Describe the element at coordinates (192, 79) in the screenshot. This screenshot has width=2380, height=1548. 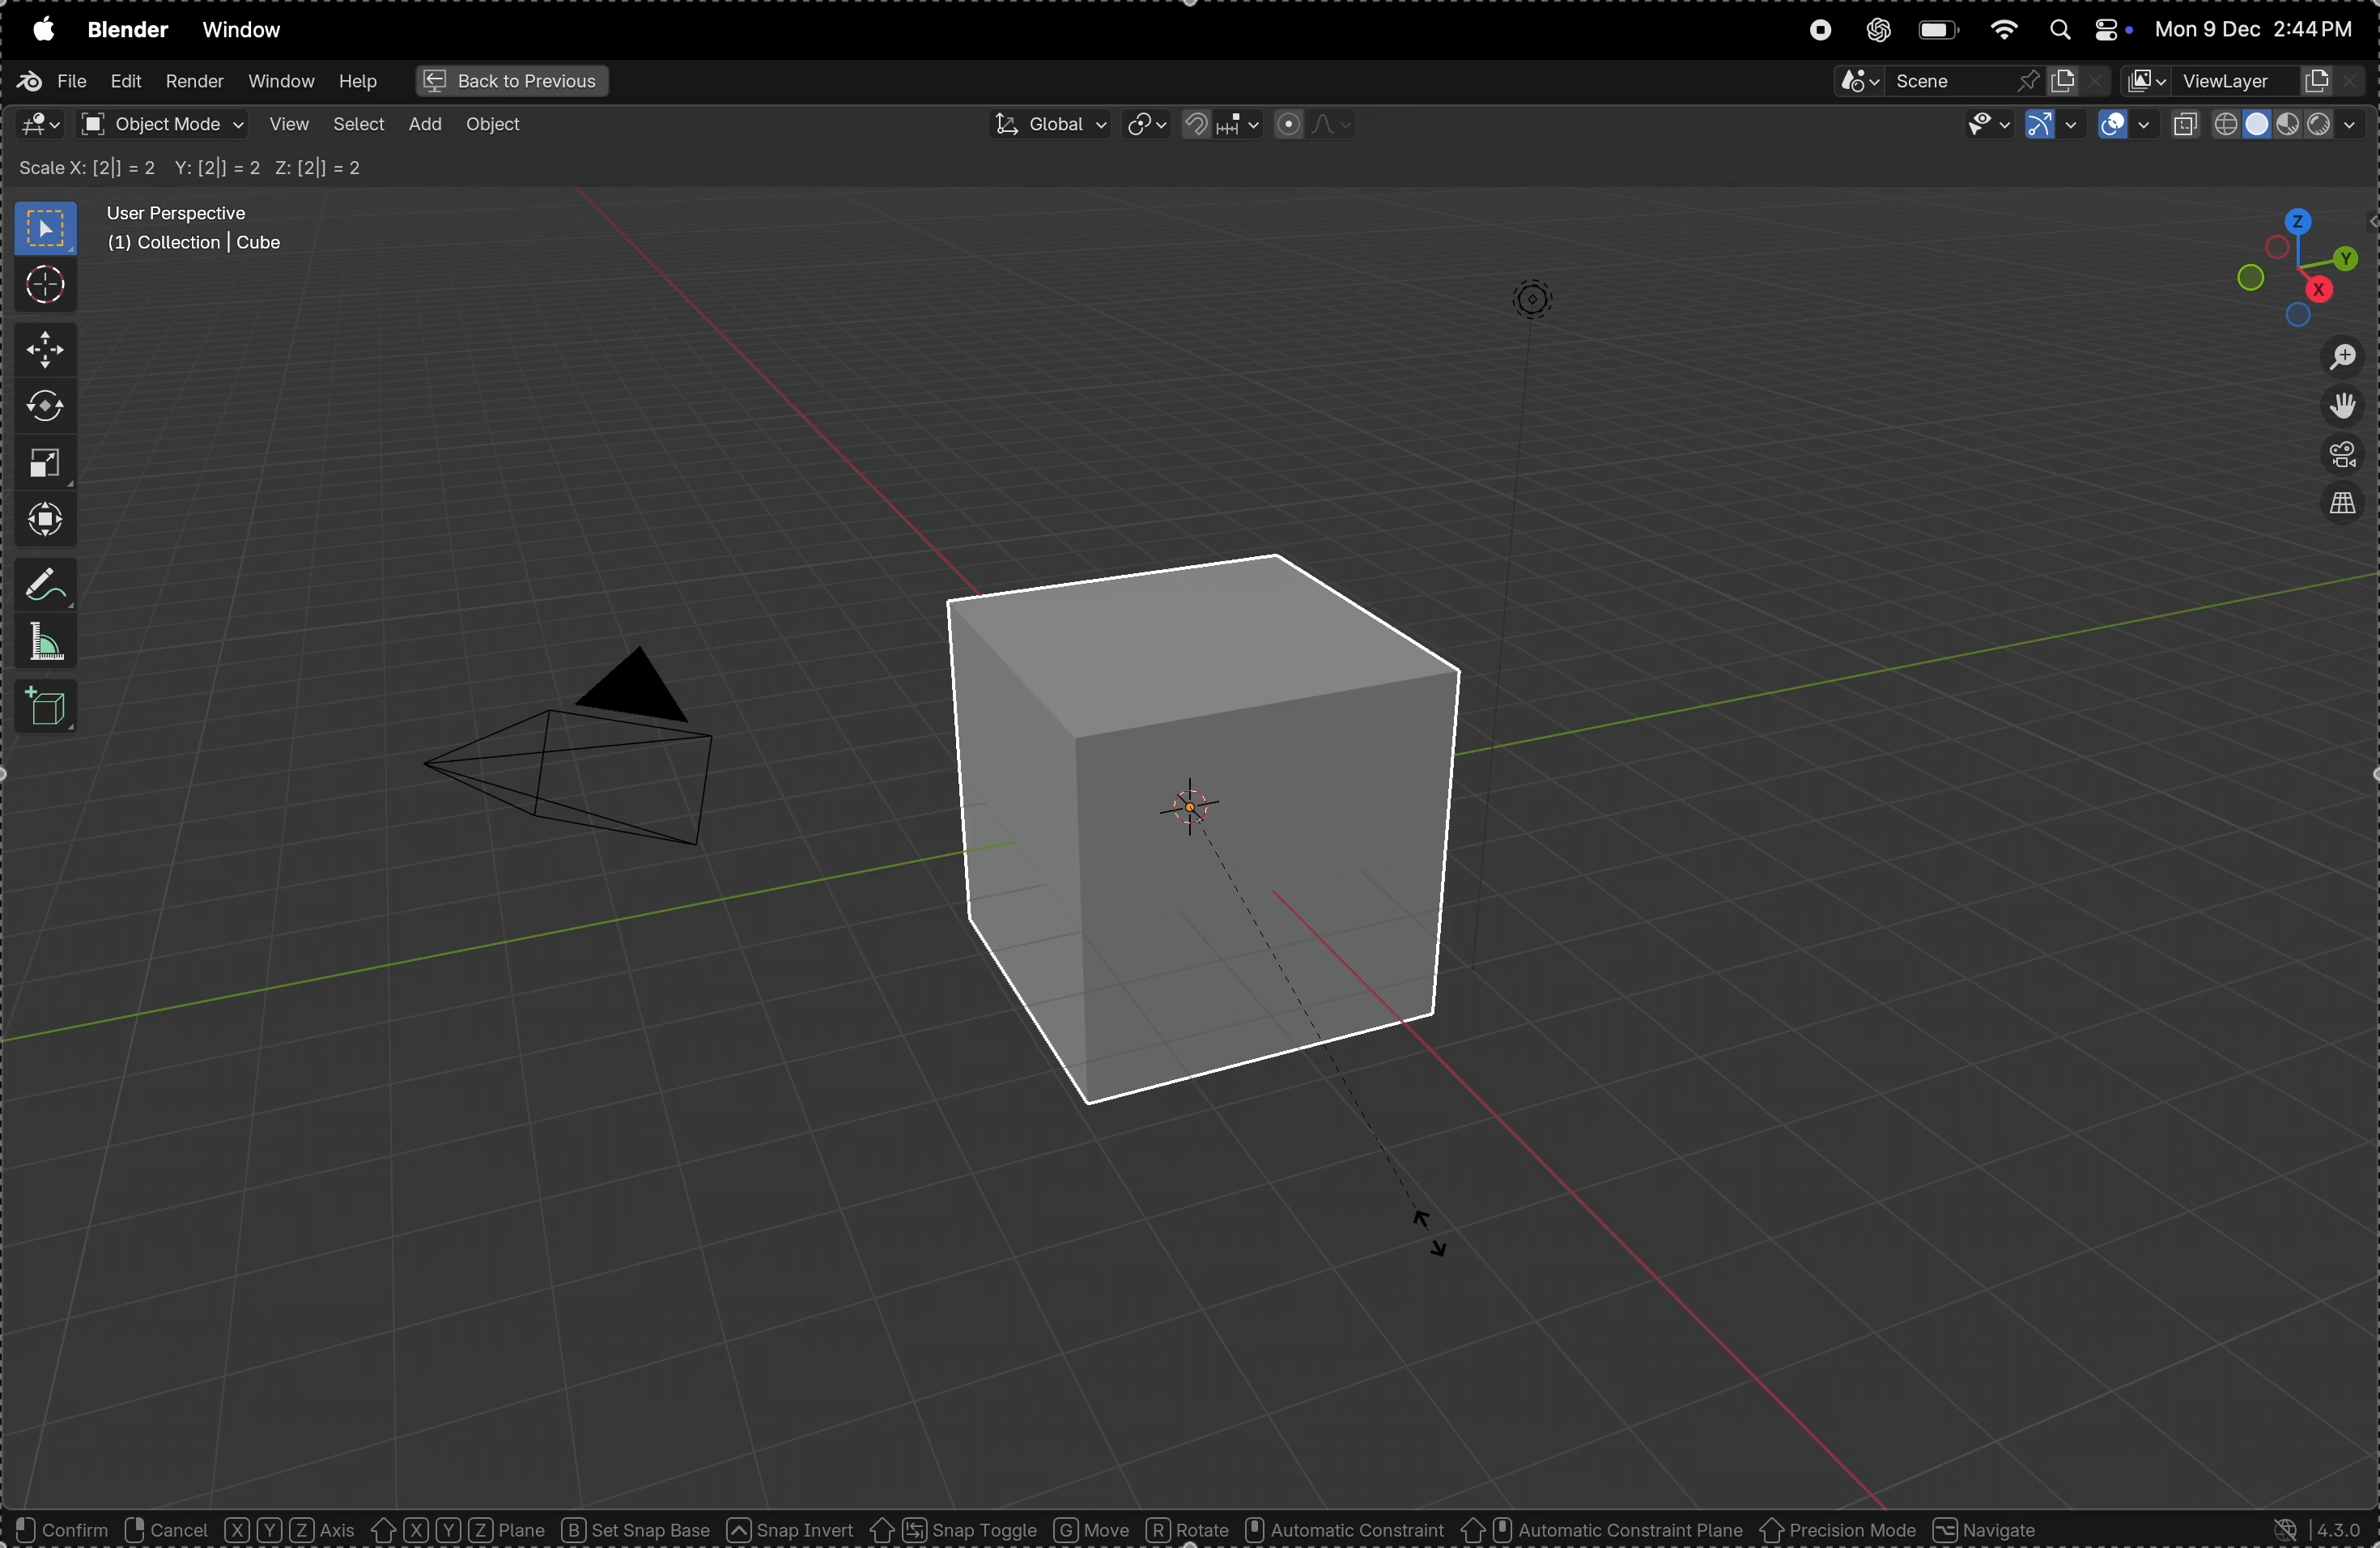
I see `render` at that location.